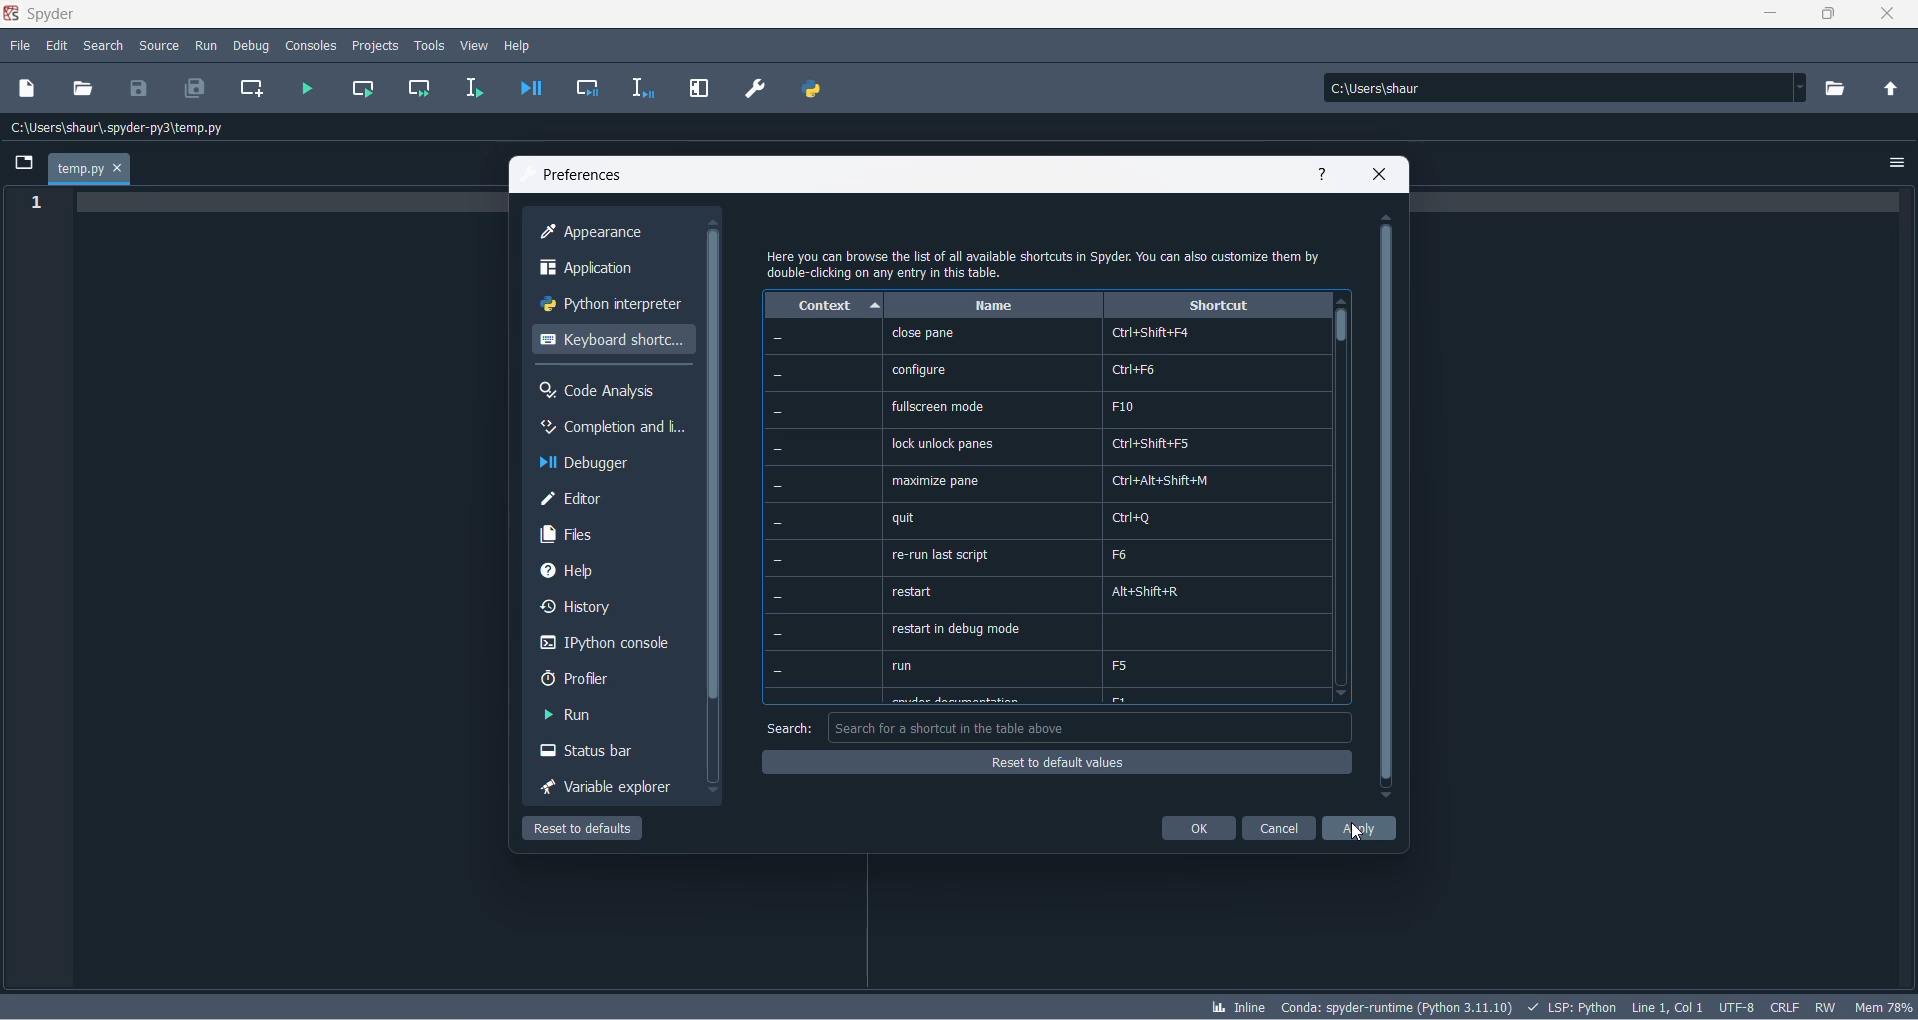  I want to click on -, so click(776, 413).